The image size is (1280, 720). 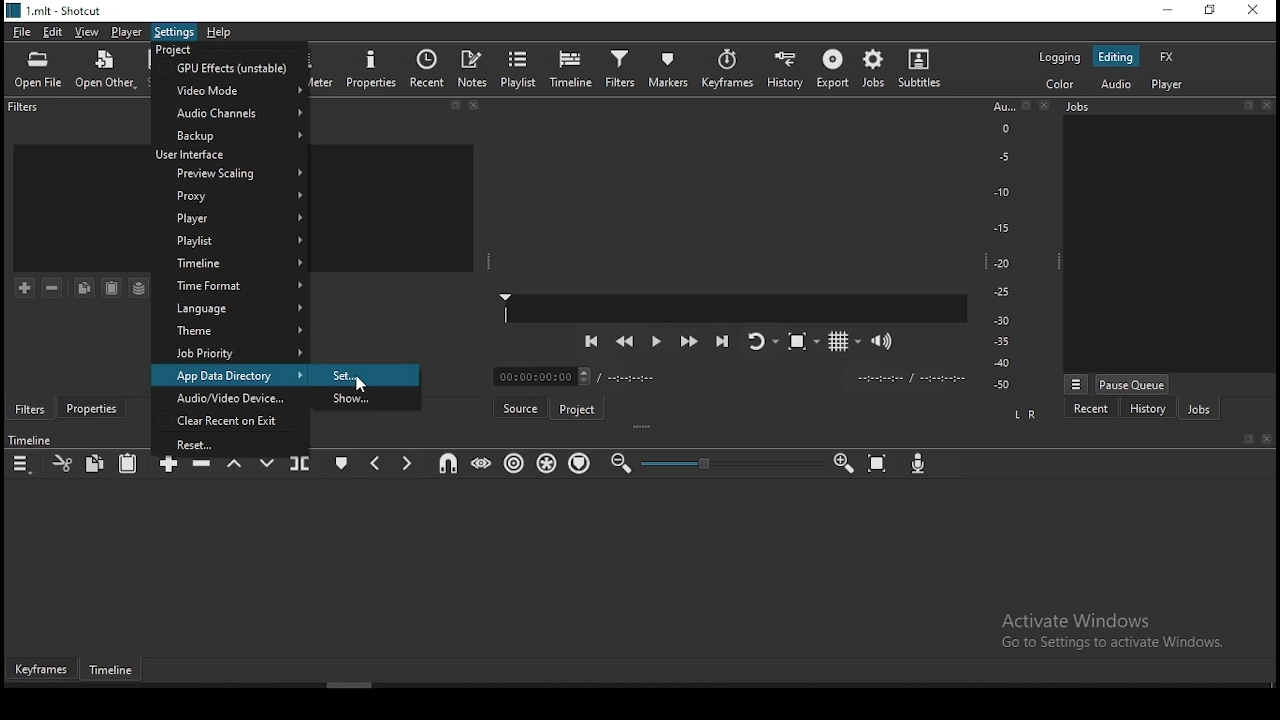 I want to click on toggle grid display on the player, so click(x=840, y=340).